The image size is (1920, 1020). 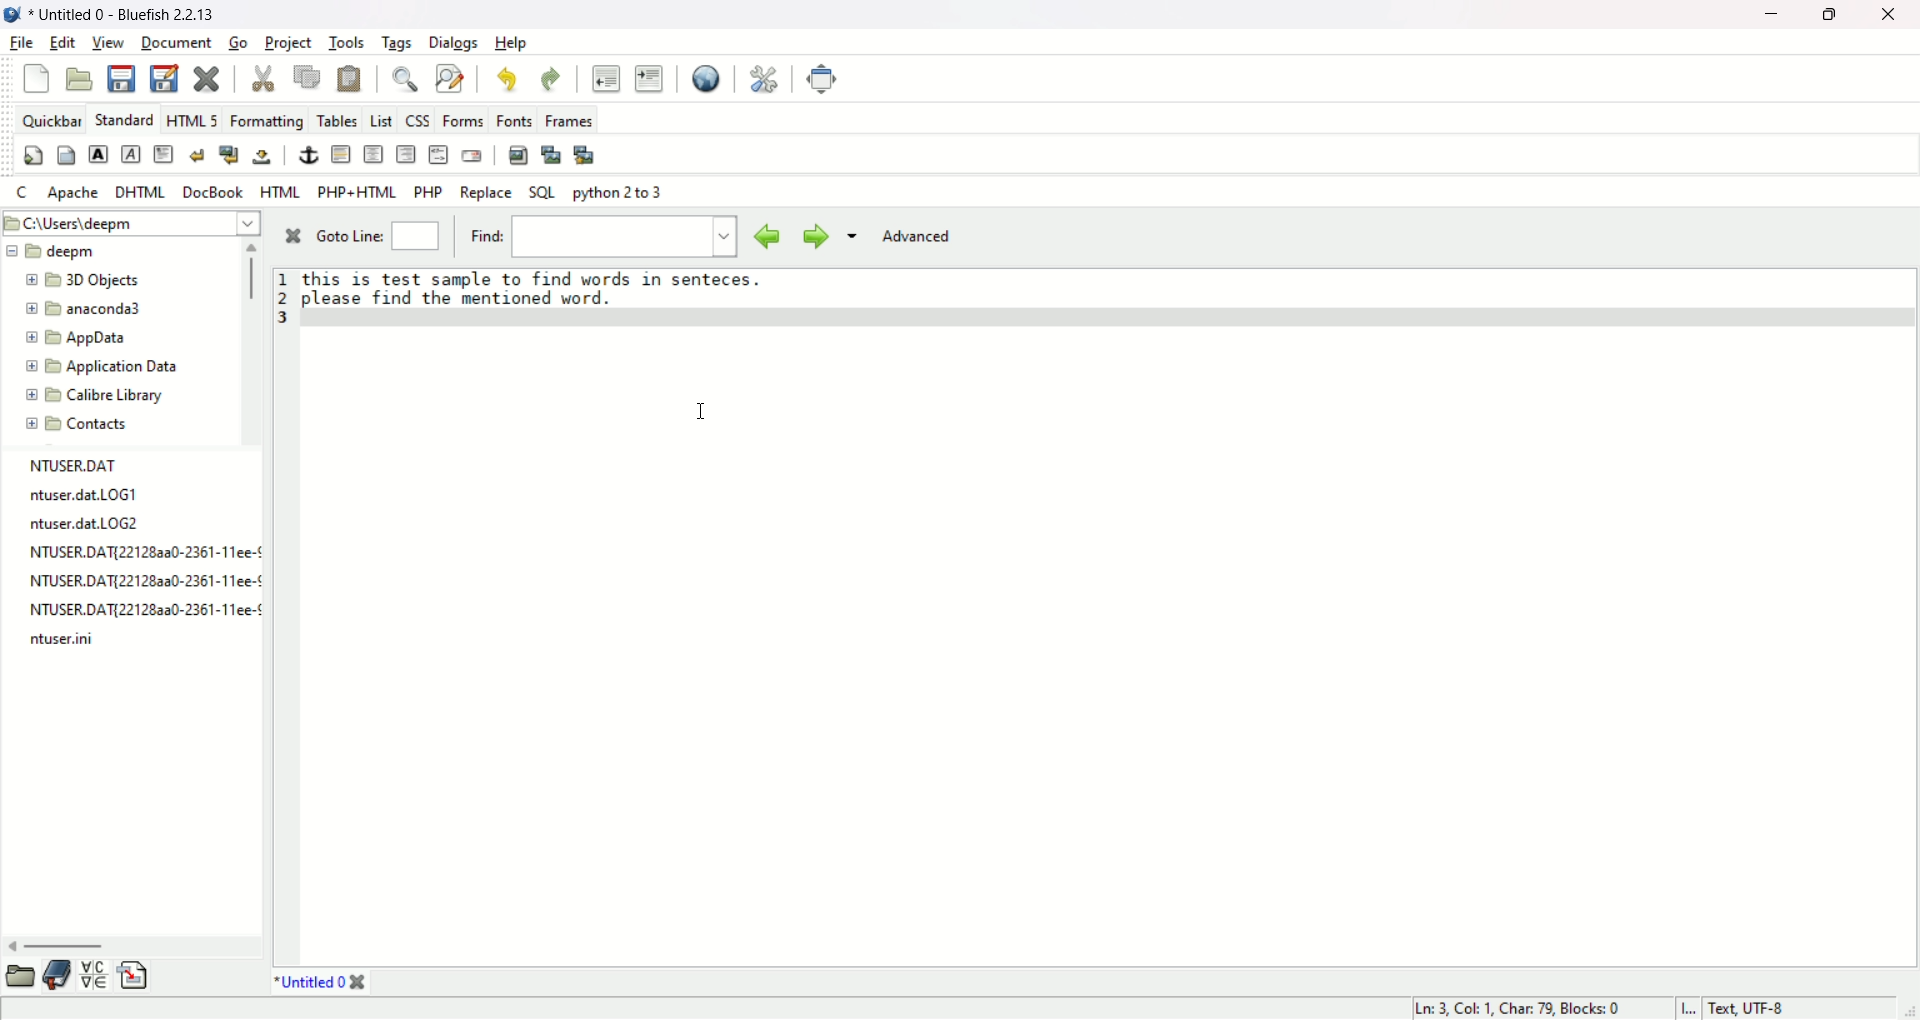 I want to click on close, so click(x=1895, y=17).